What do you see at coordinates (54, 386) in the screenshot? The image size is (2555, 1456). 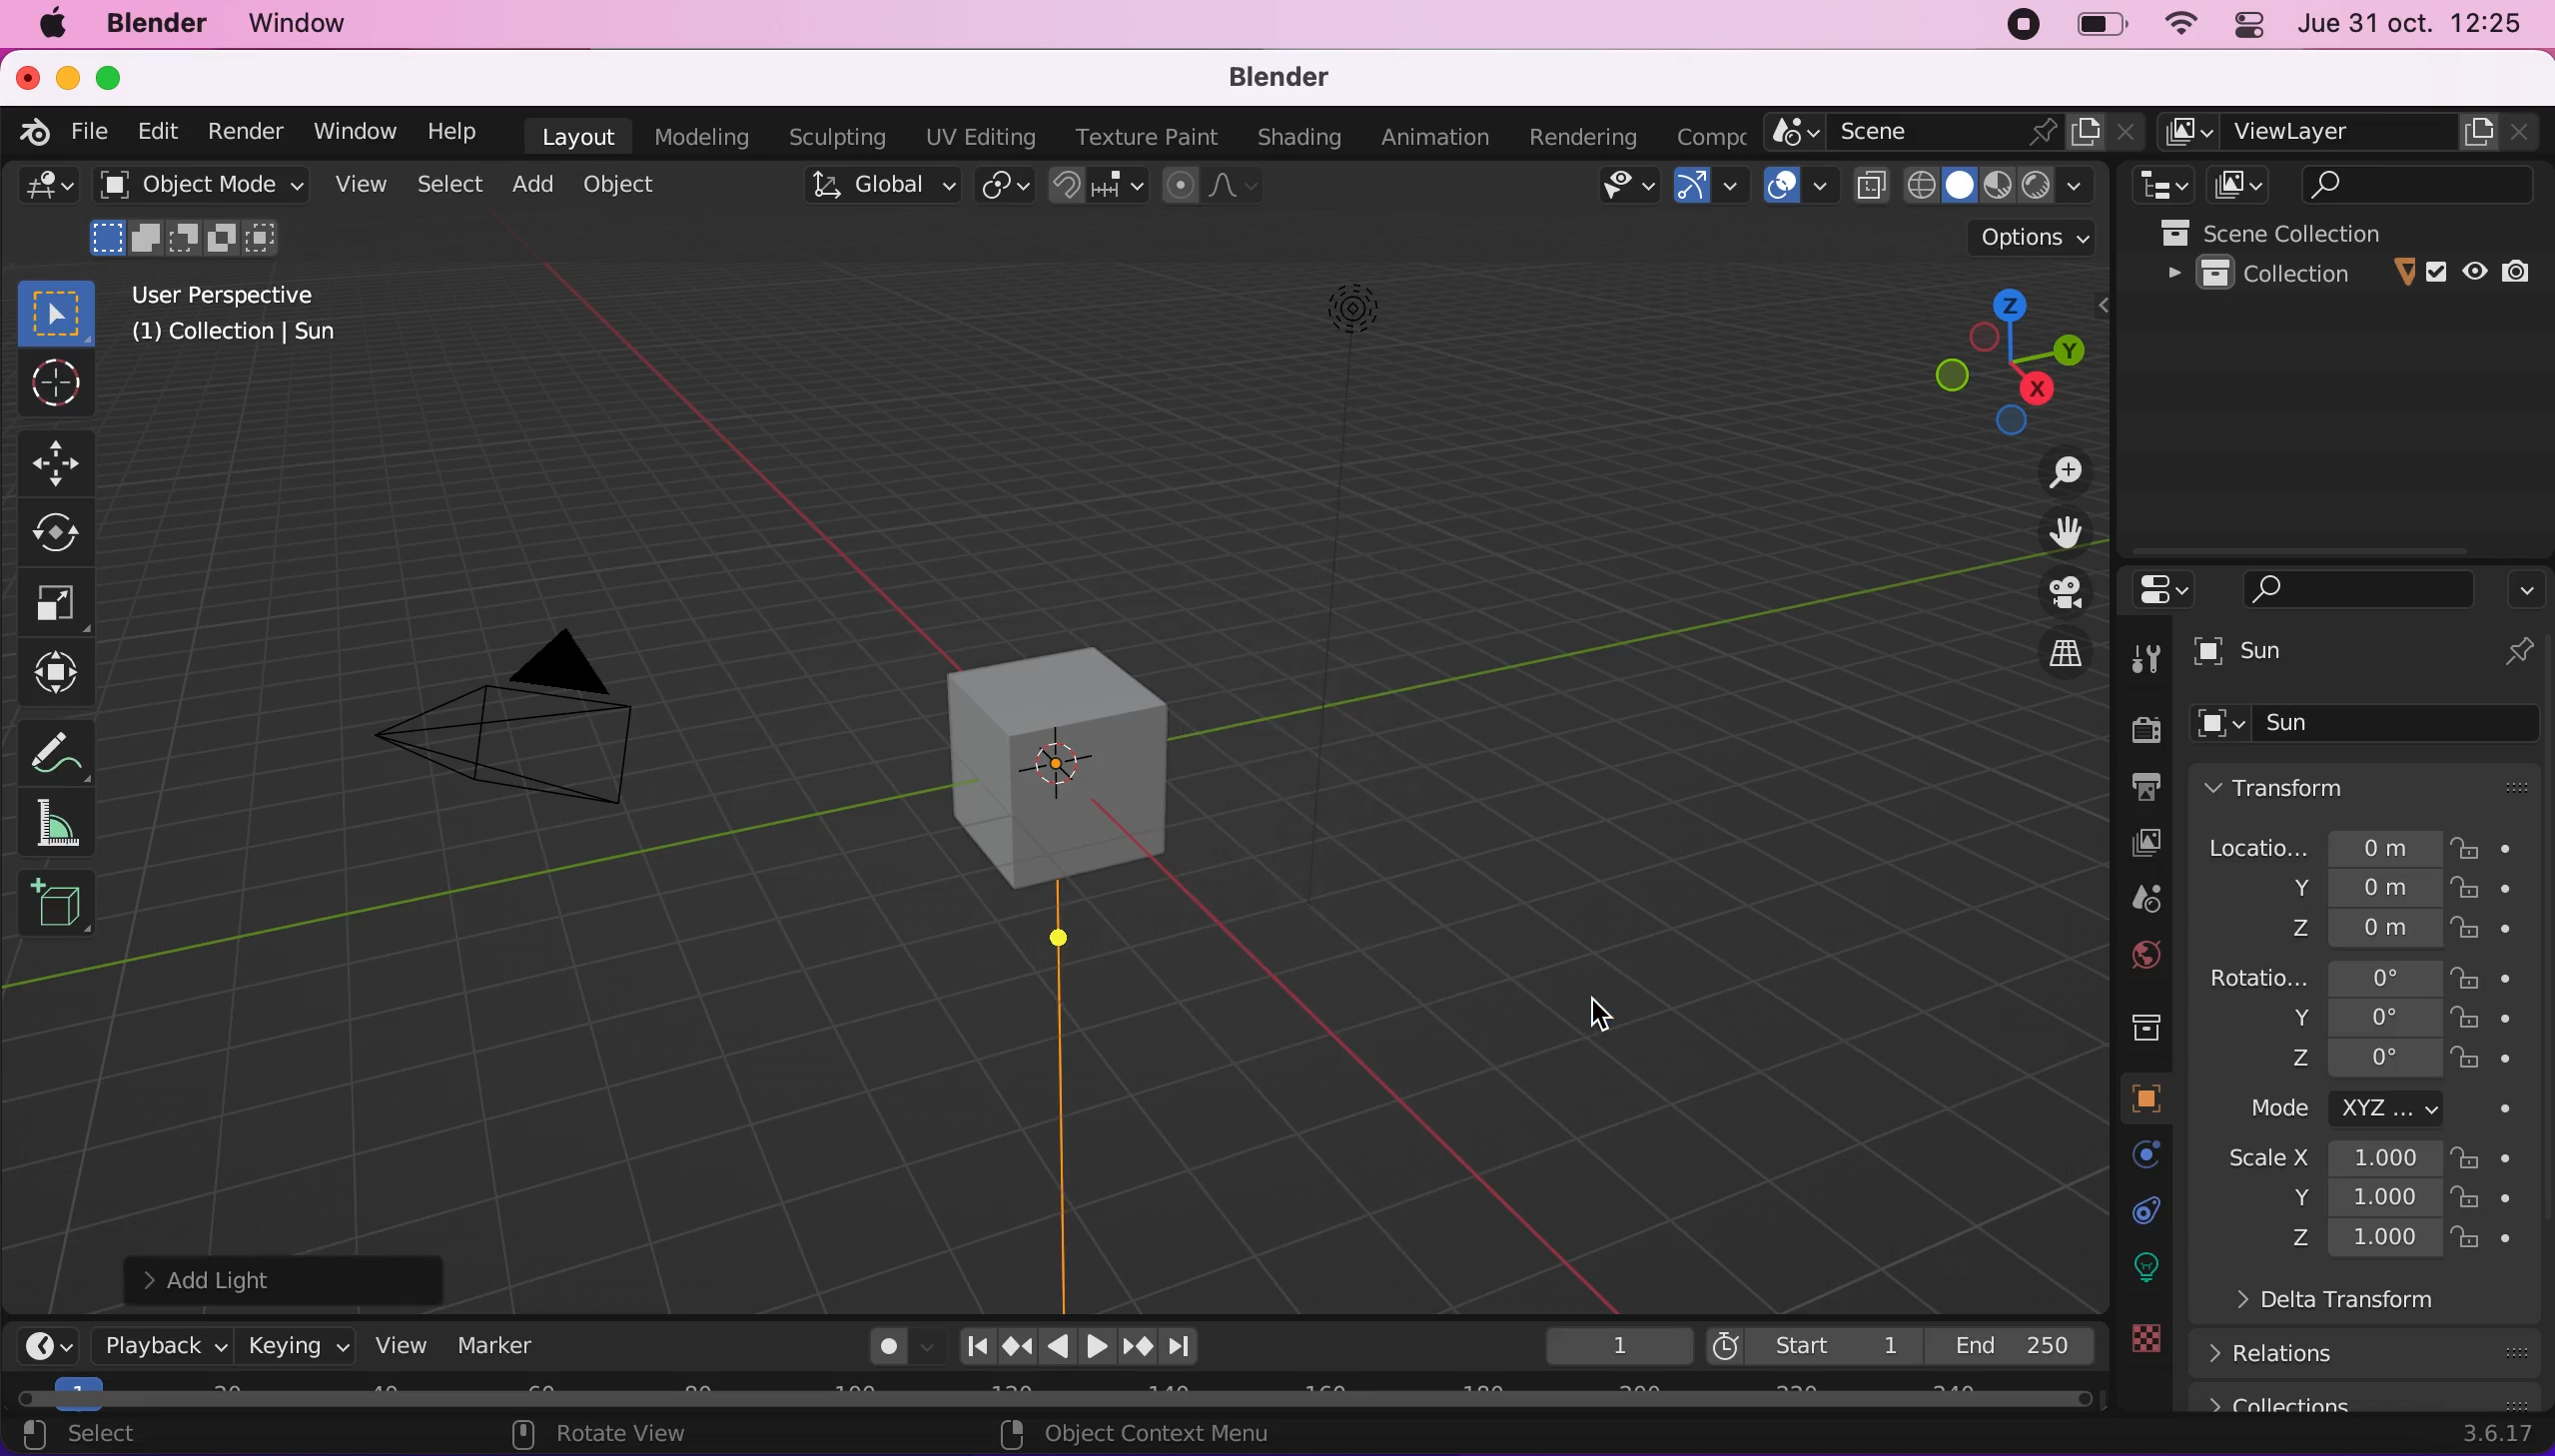 I see `cursor` at bounding box center [54, 386].